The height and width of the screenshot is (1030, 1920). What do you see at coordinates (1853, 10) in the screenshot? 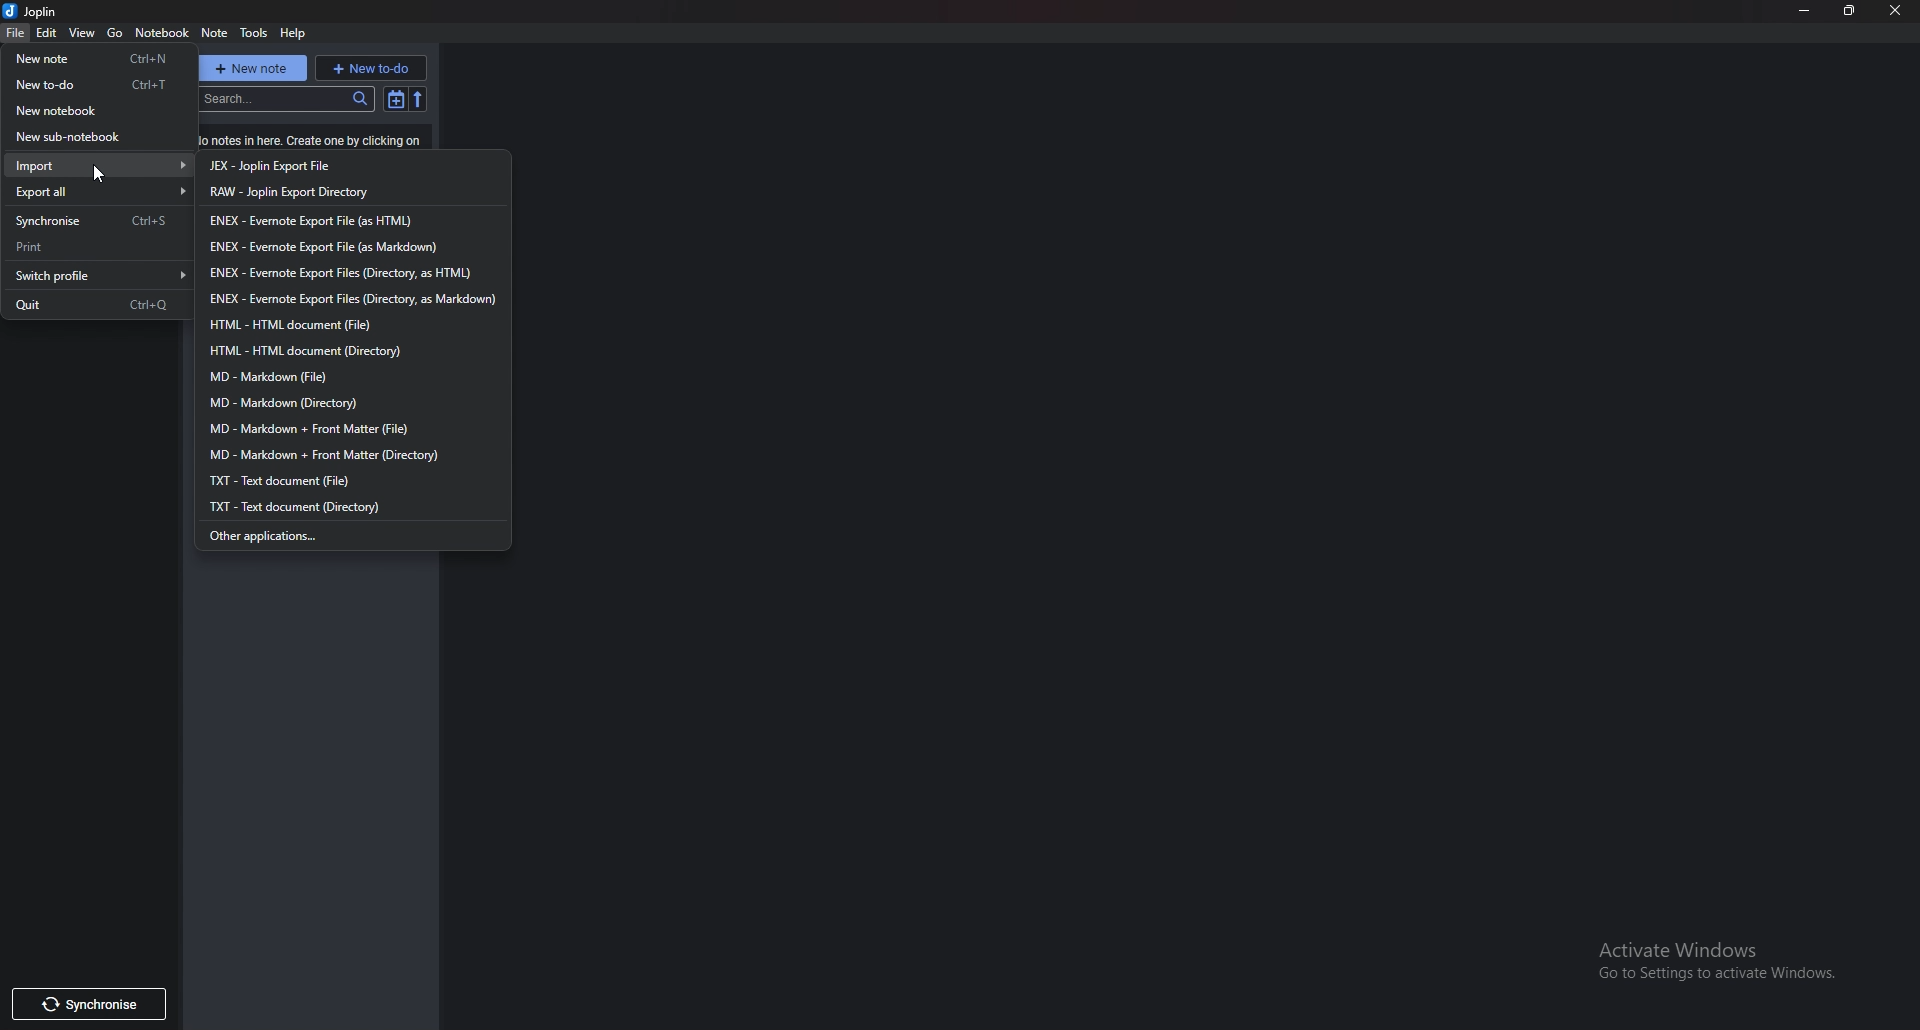
I see `Resize` at bounding box center [1853, 10].